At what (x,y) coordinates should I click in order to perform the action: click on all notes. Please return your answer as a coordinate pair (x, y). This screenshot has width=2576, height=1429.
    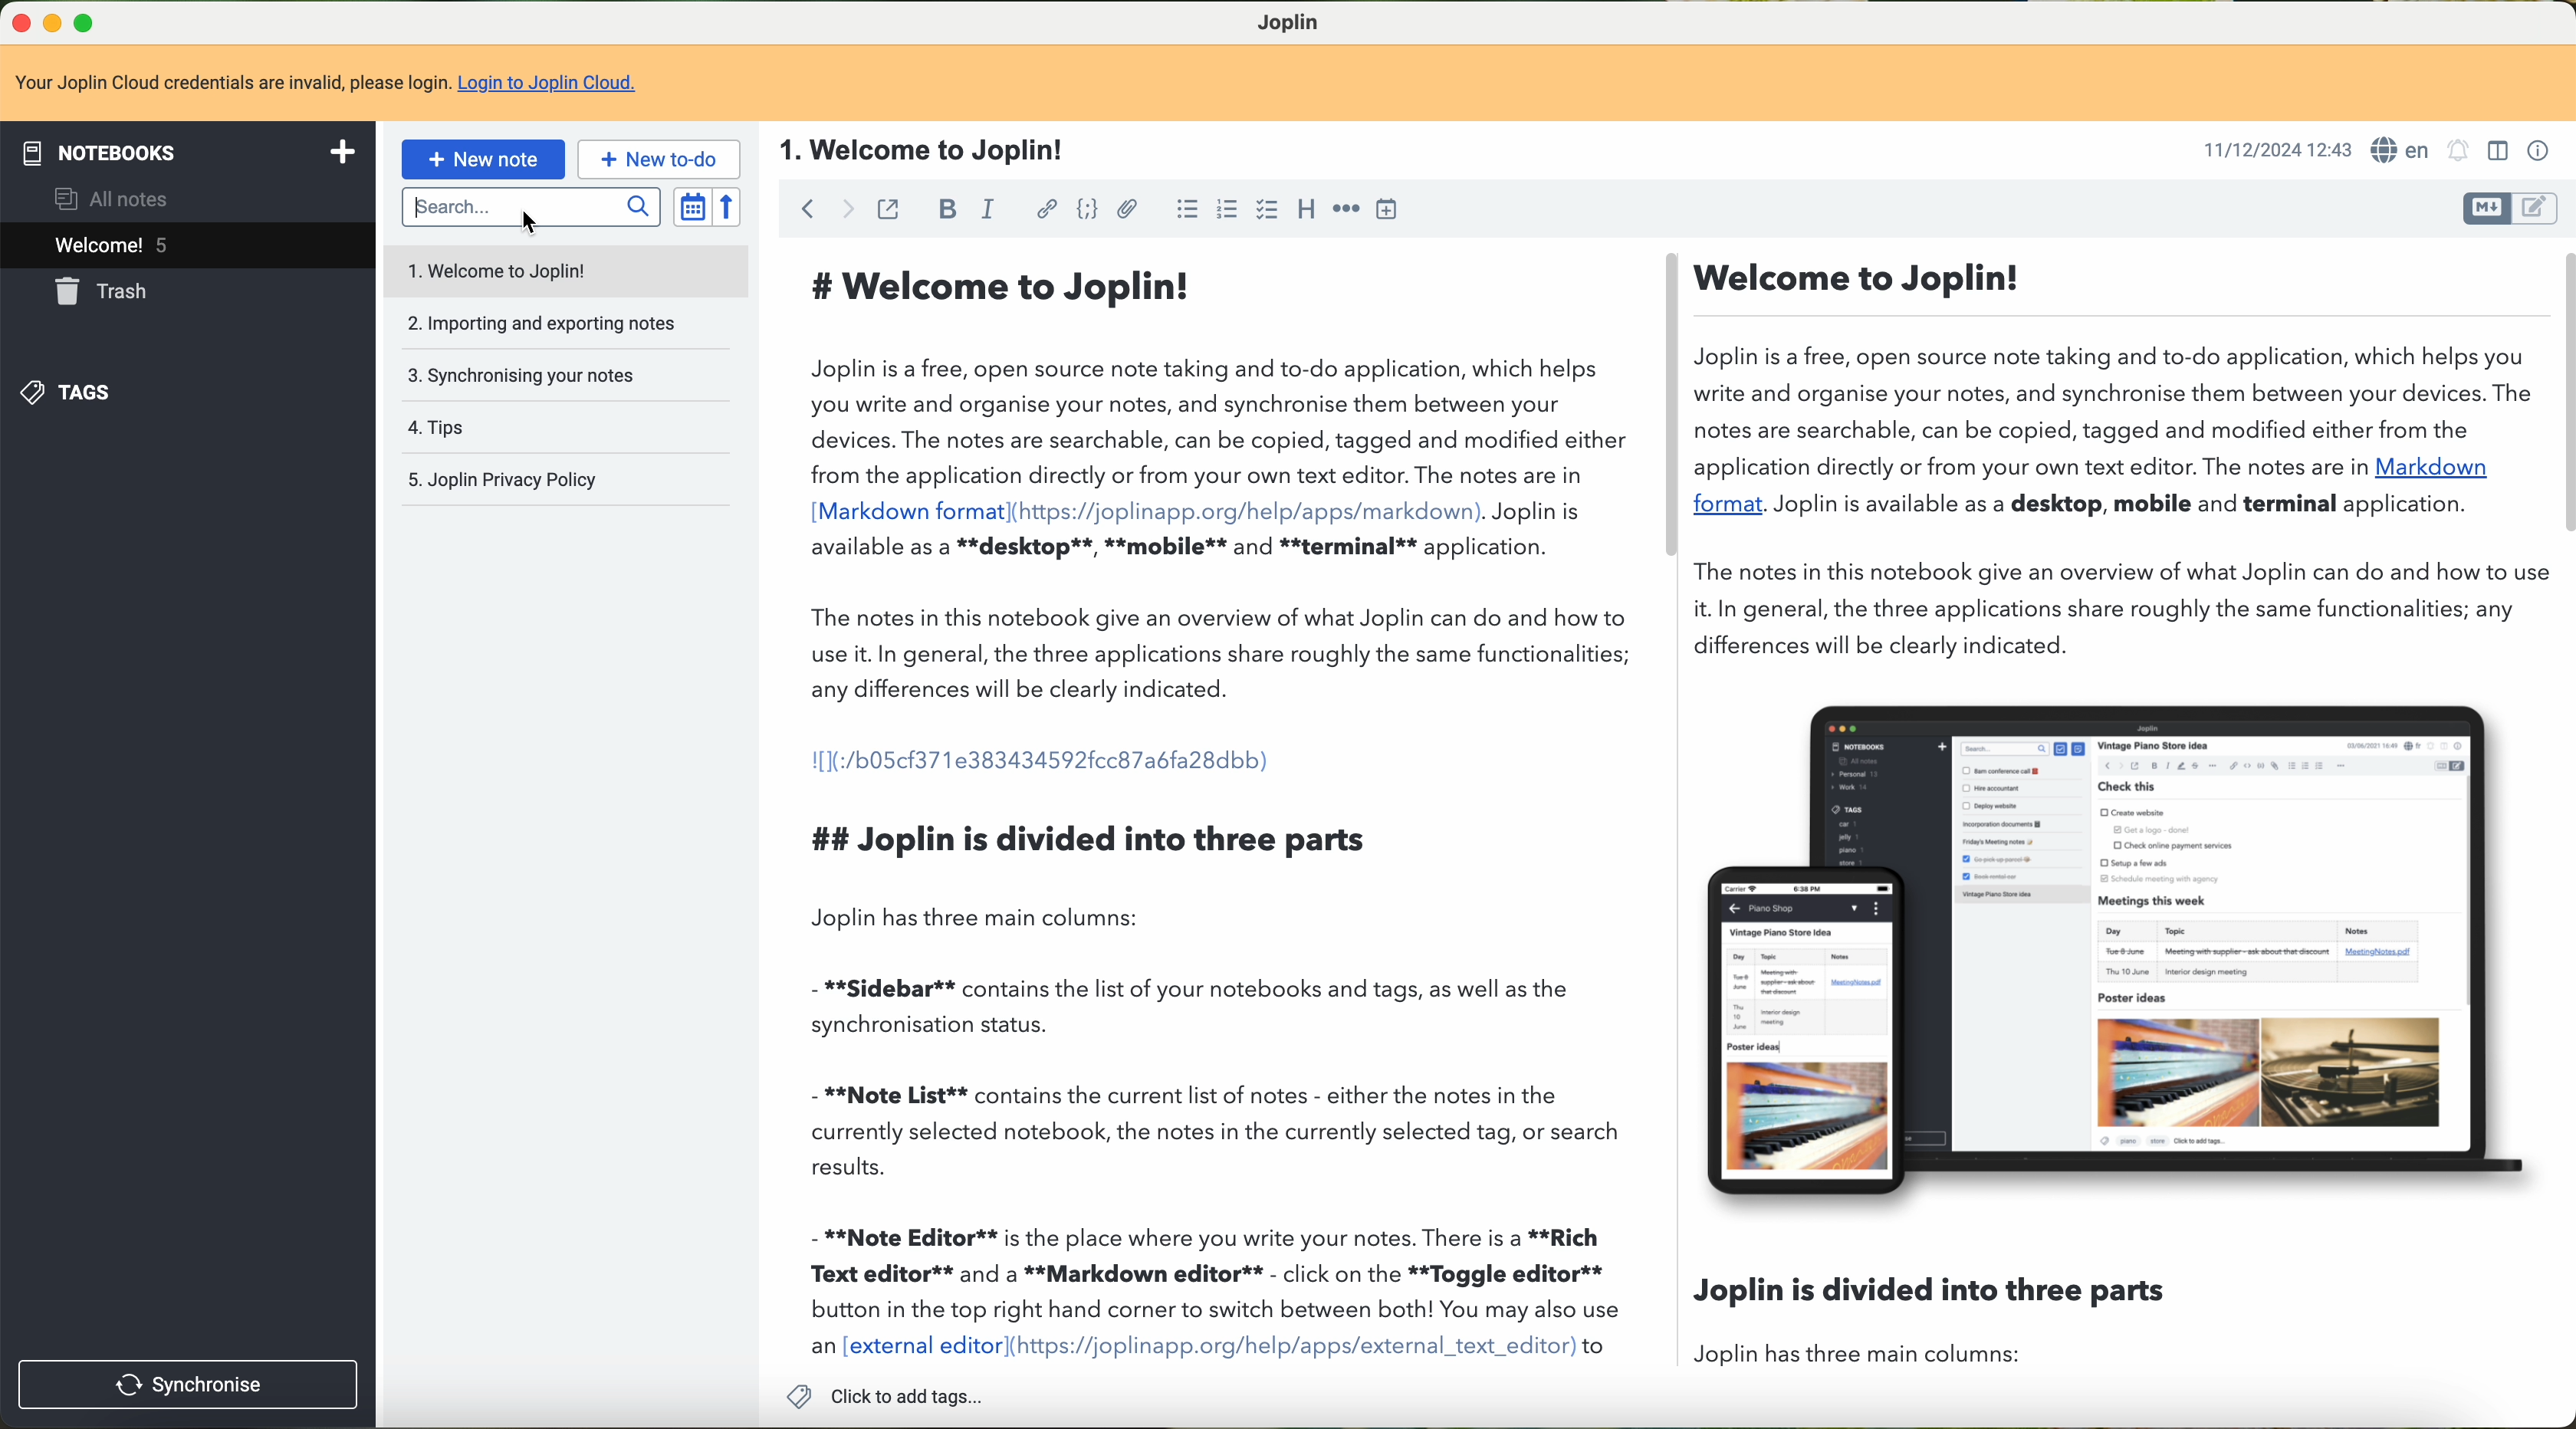
    Looking at the image, I should click on (117, 197).